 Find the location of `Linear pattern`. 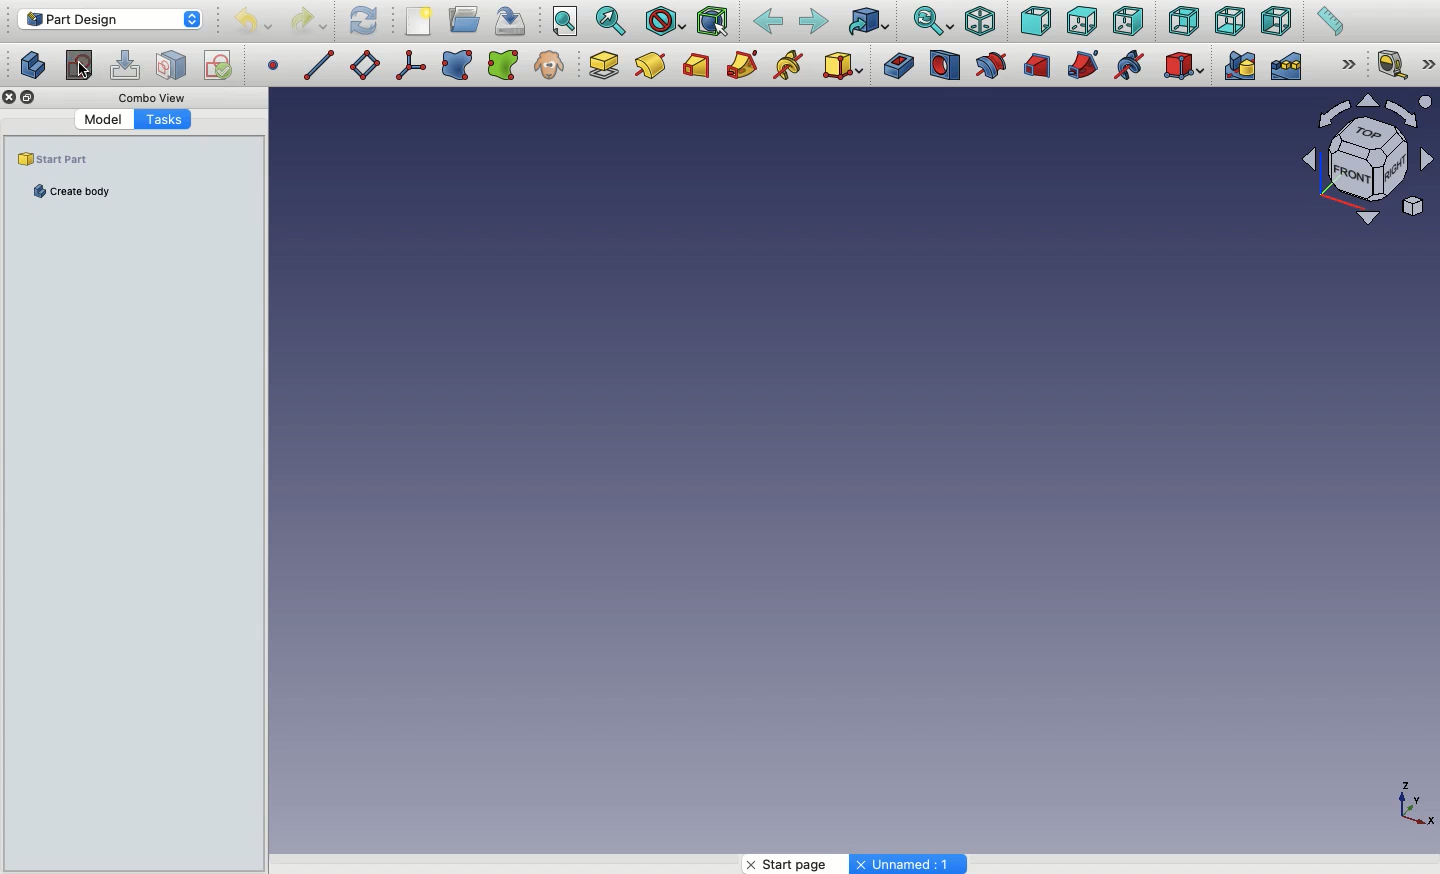

Linear pattern is located at coordinates (1284, 66).